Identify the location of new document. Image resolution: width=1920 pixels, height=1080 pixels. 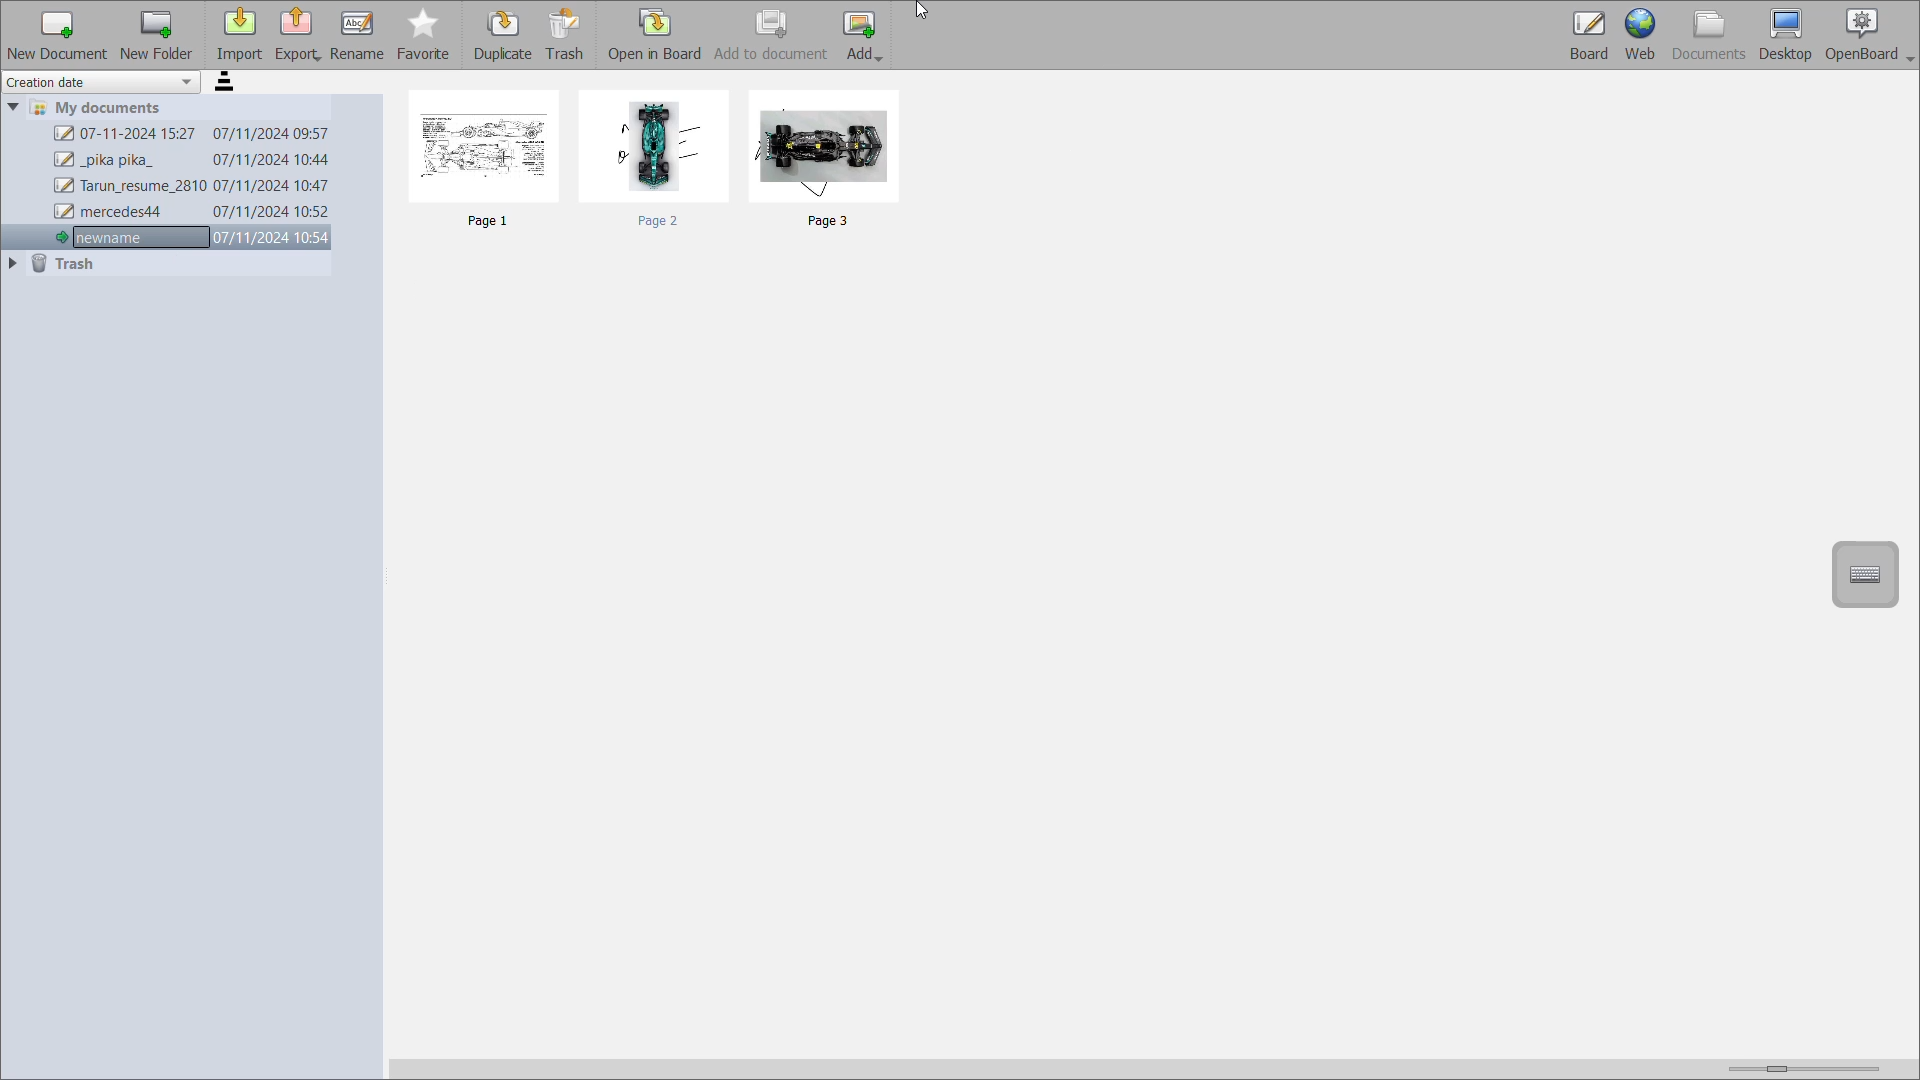
(55, 34).